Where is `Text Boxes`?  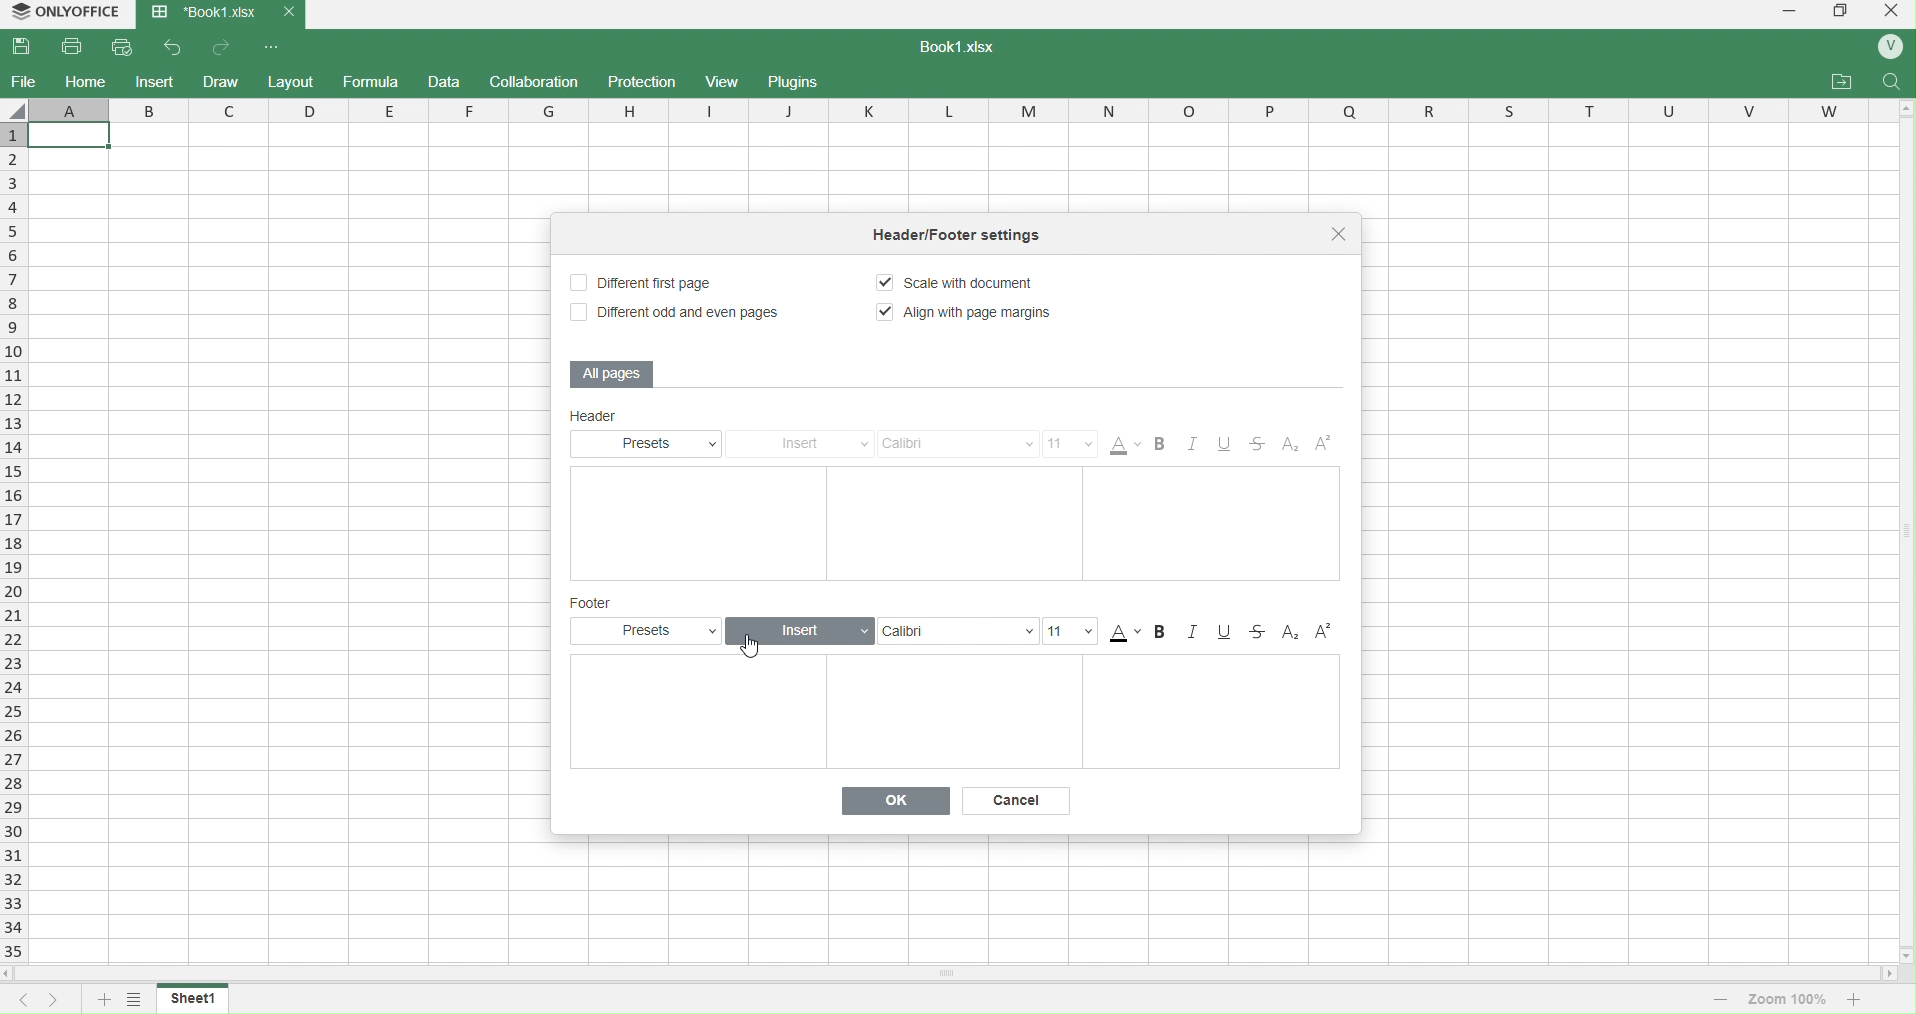
Text Boxes is located at coordinates (956, 523).